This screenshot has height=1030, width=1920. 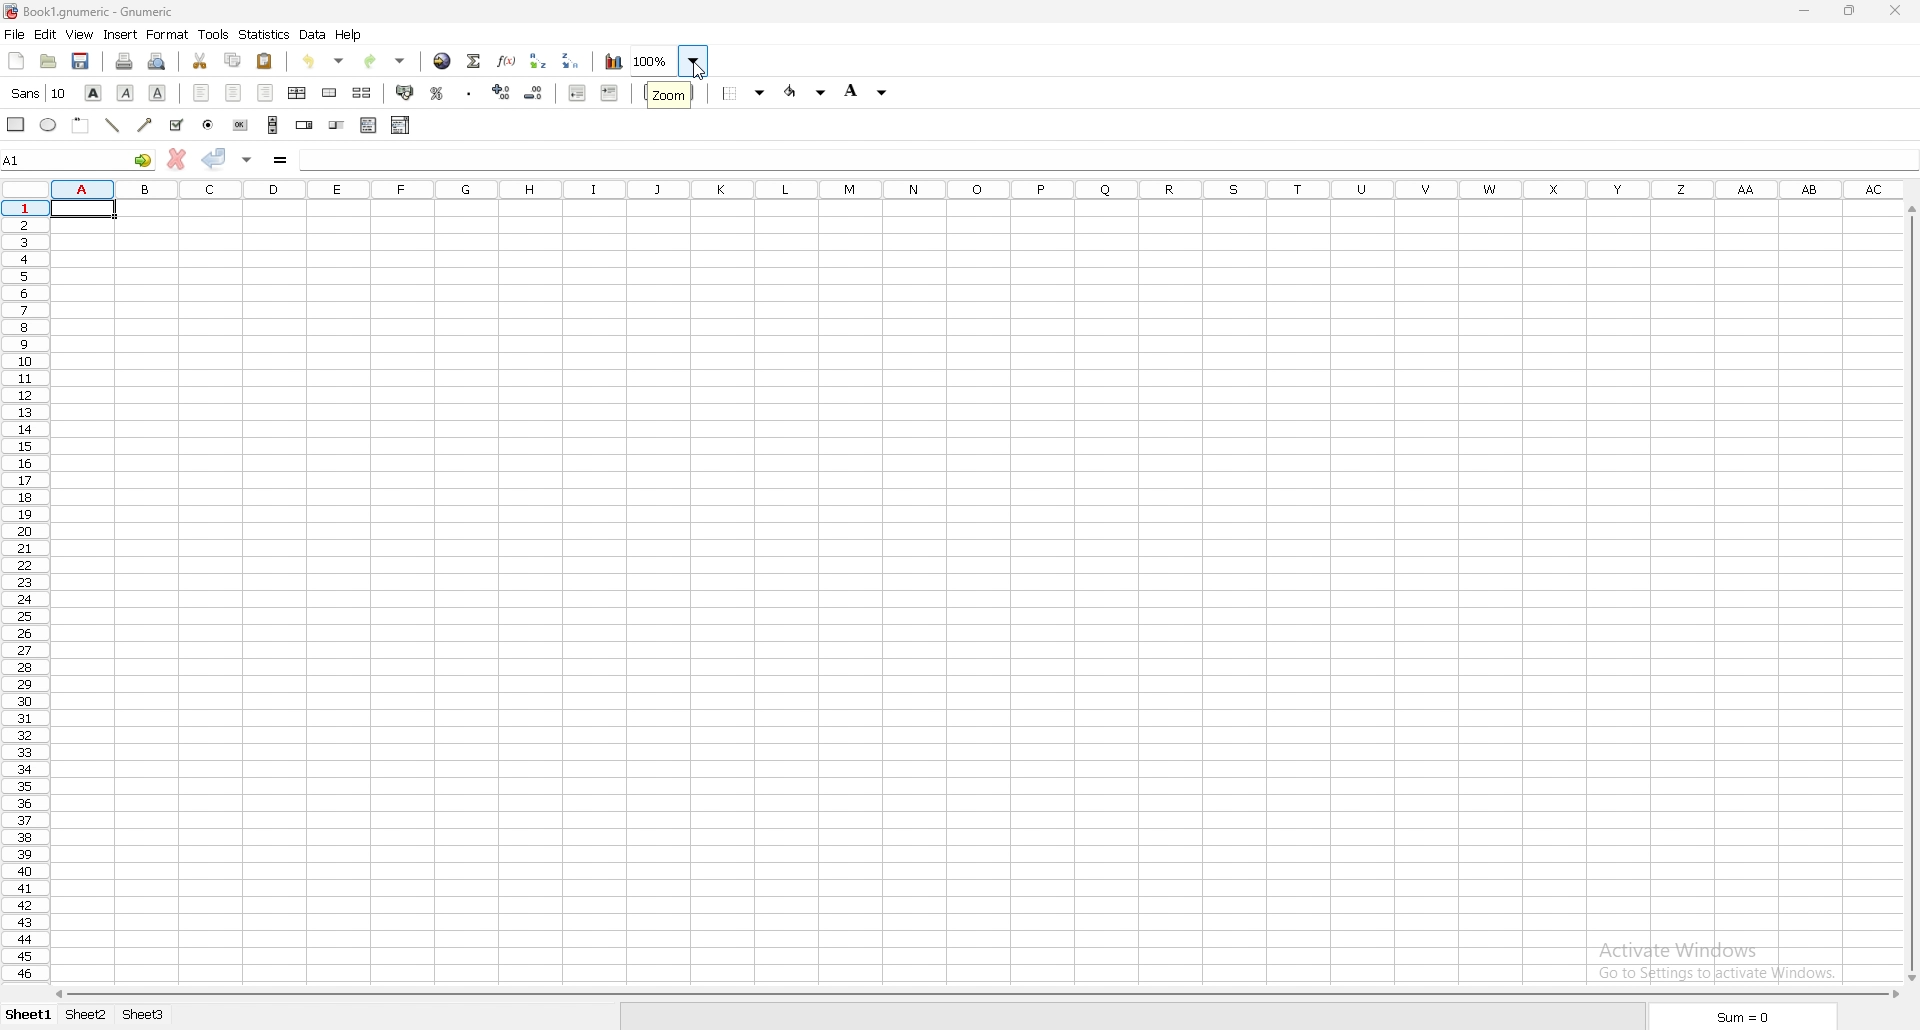 What do you see at coordinates (30, 1015) in the screenshot?
I see `sheet 1` at bounding box center [30, 1015].